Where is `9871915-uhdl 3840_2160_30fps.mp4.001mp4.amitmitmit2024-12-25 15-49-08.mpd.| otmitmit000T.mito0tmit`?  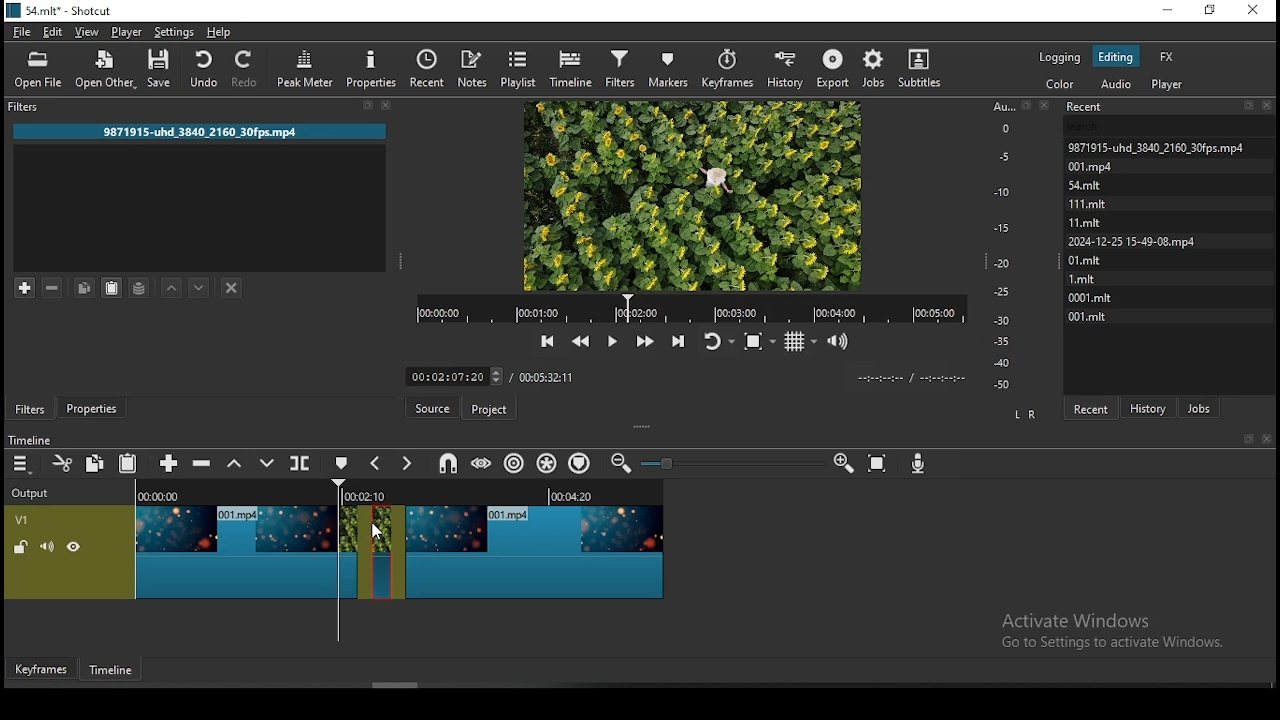 9871915-uhdl 3840_2160_30fps.mp4.001mp4.amitmitmit2024-12-25 15-49-08.mpd.| otmitmit000T.mito0tmit is located at coordinates (1171, 230).